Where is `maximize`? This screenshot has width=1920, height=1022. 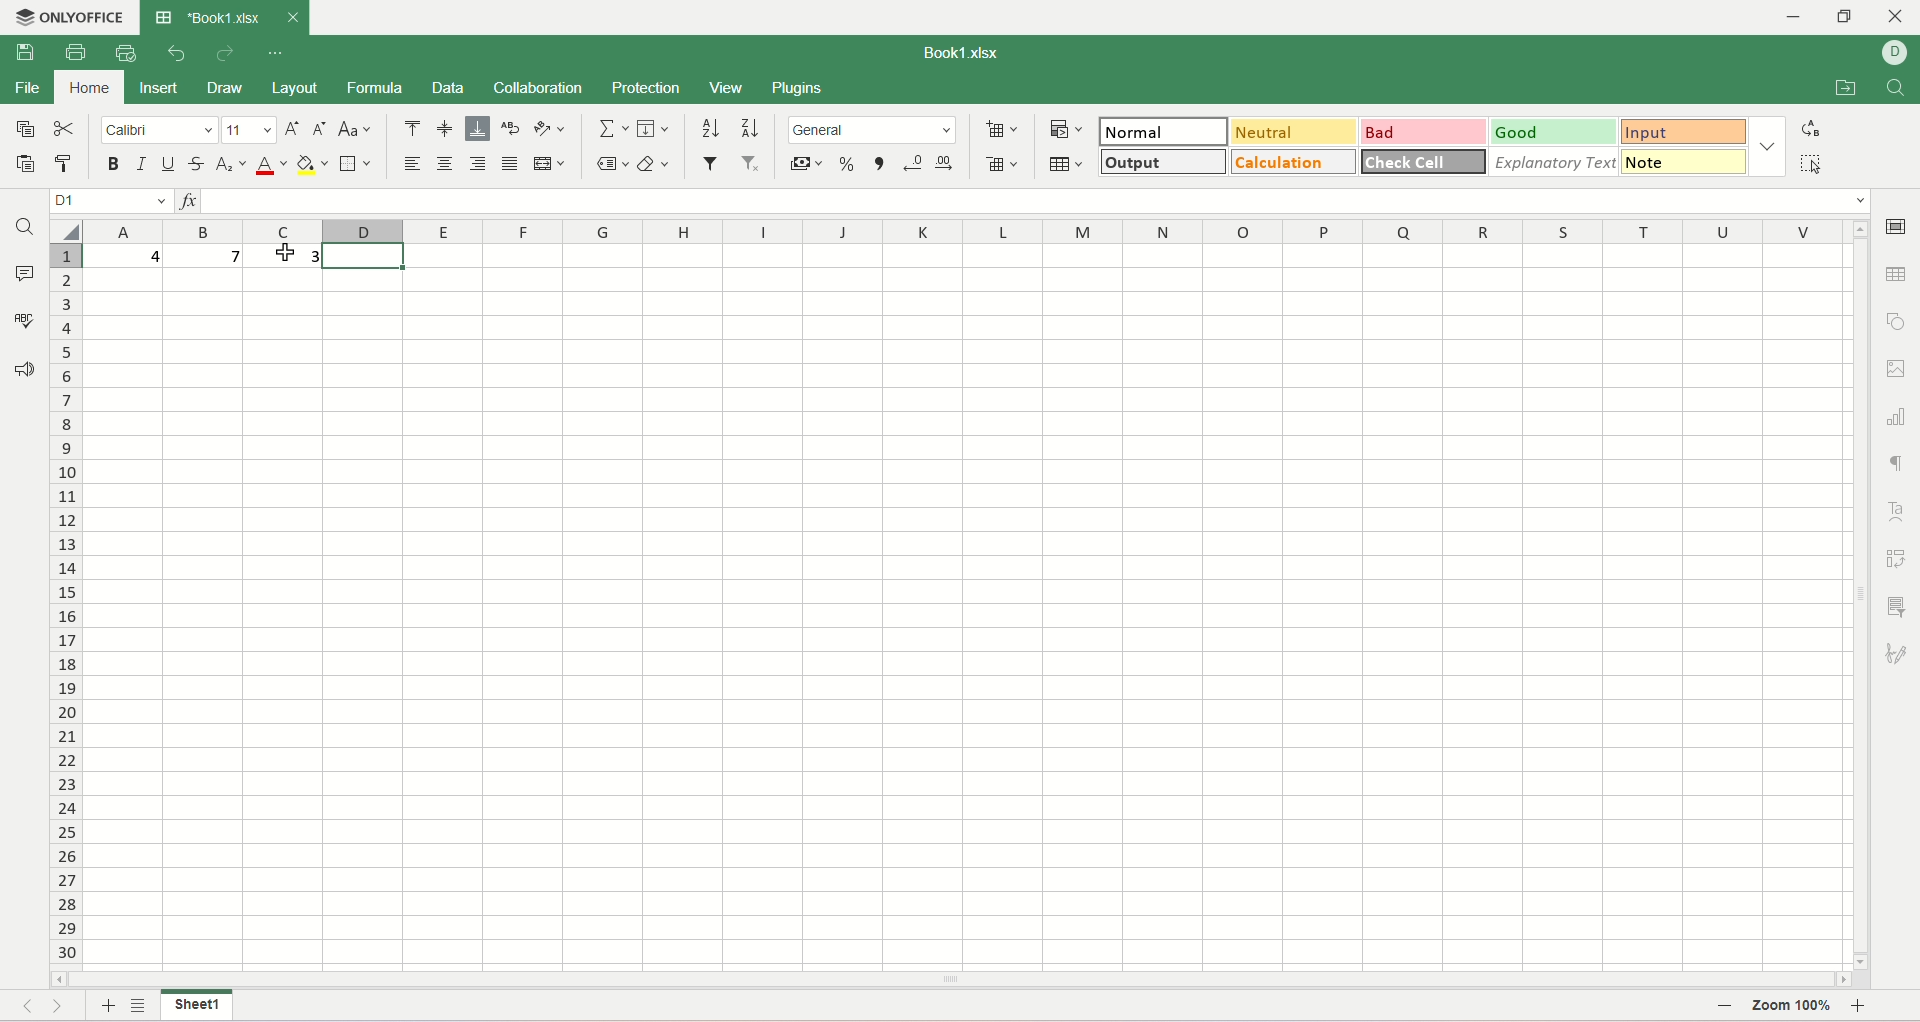 maximize is located at coordinates (1845, 17).